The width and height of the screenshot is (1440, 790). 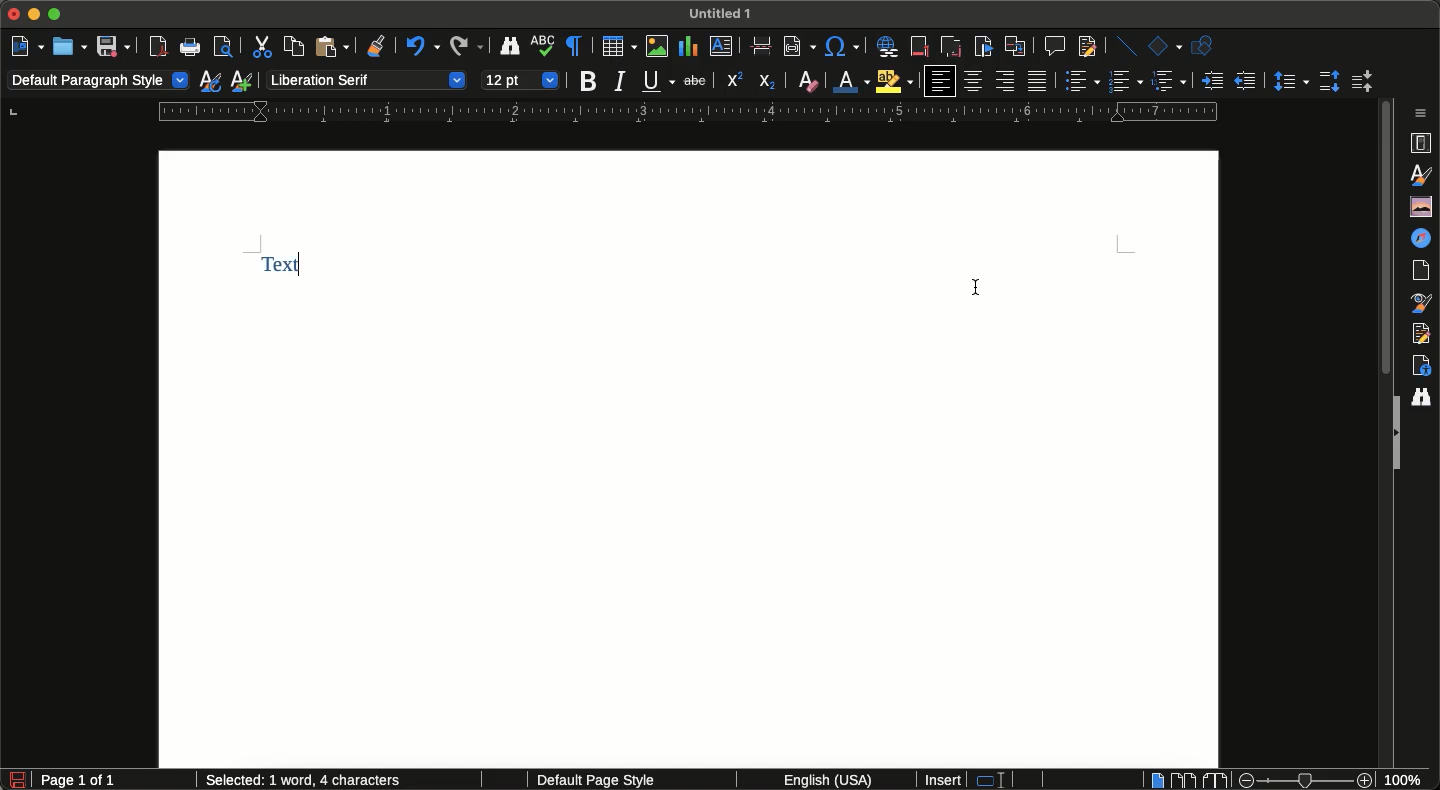 What do you see at coordinates (769, 78) in the screenshot?
I see `X2` at bounding box center [769, 78].